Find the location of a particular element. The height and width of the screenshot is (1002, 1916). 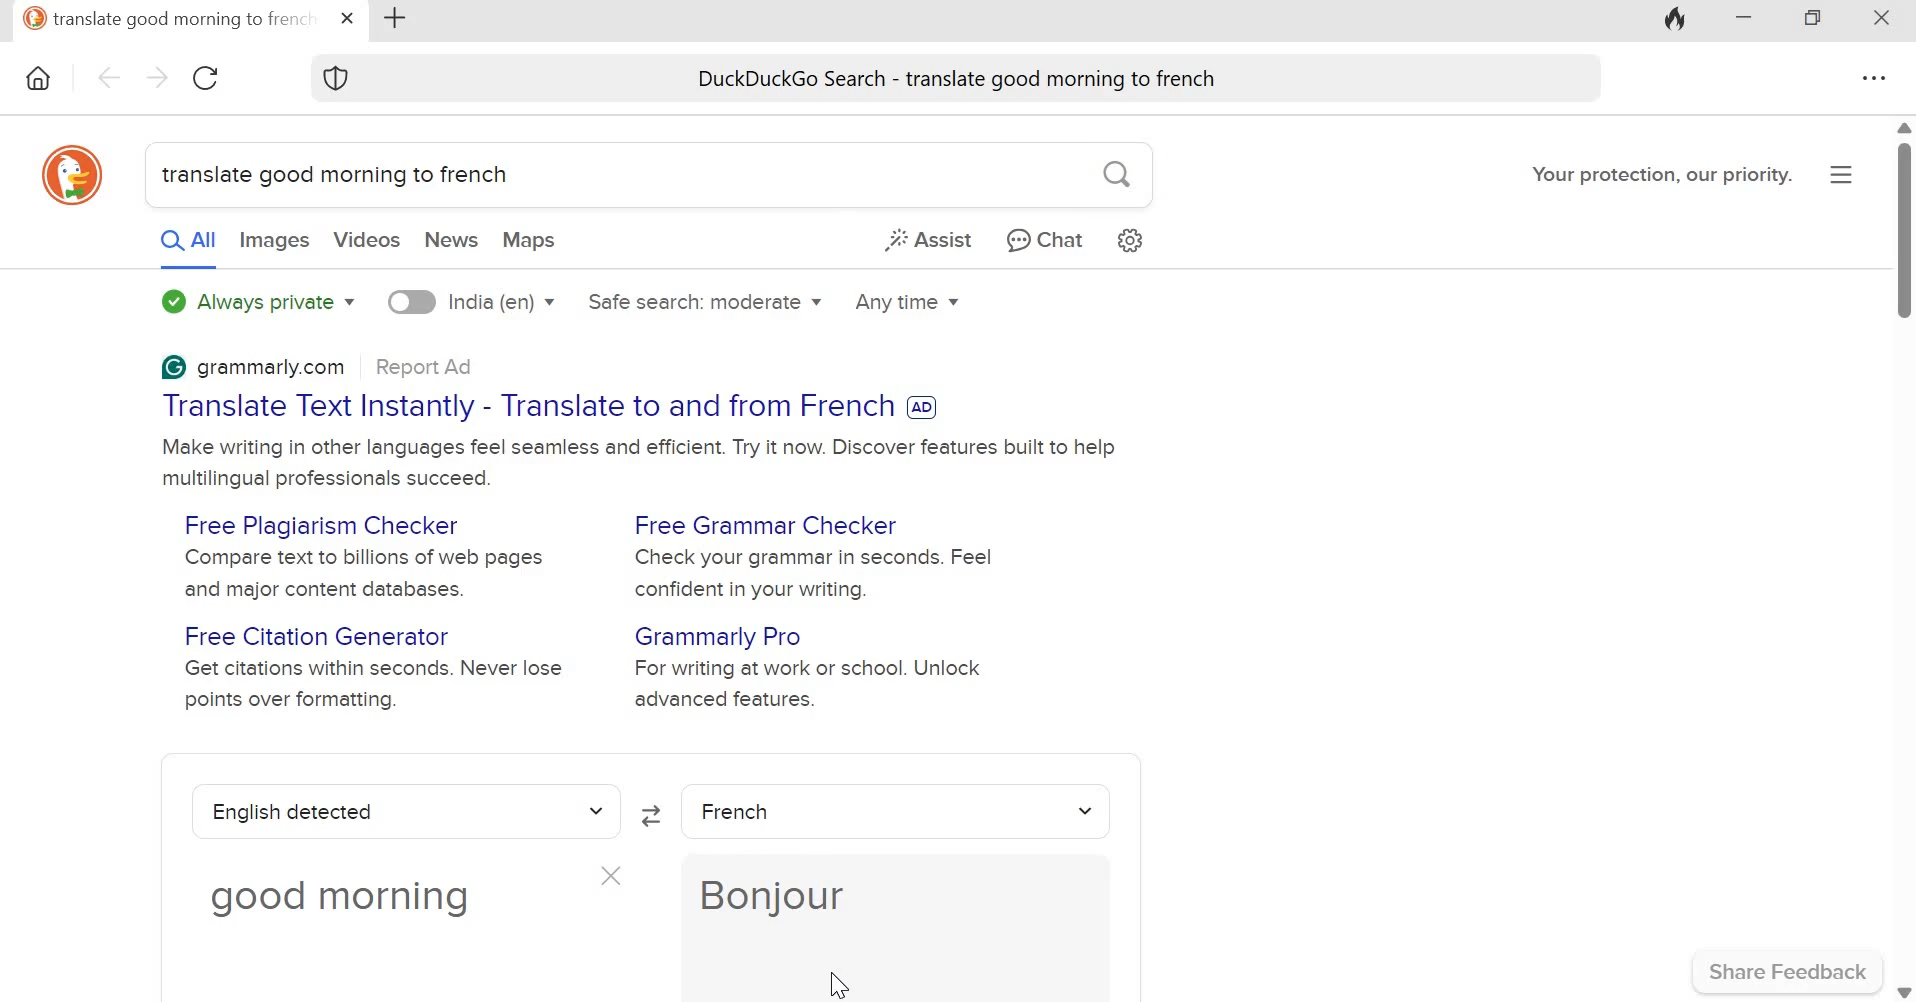

Free Citation Generator is located at coordinates (319, 635).